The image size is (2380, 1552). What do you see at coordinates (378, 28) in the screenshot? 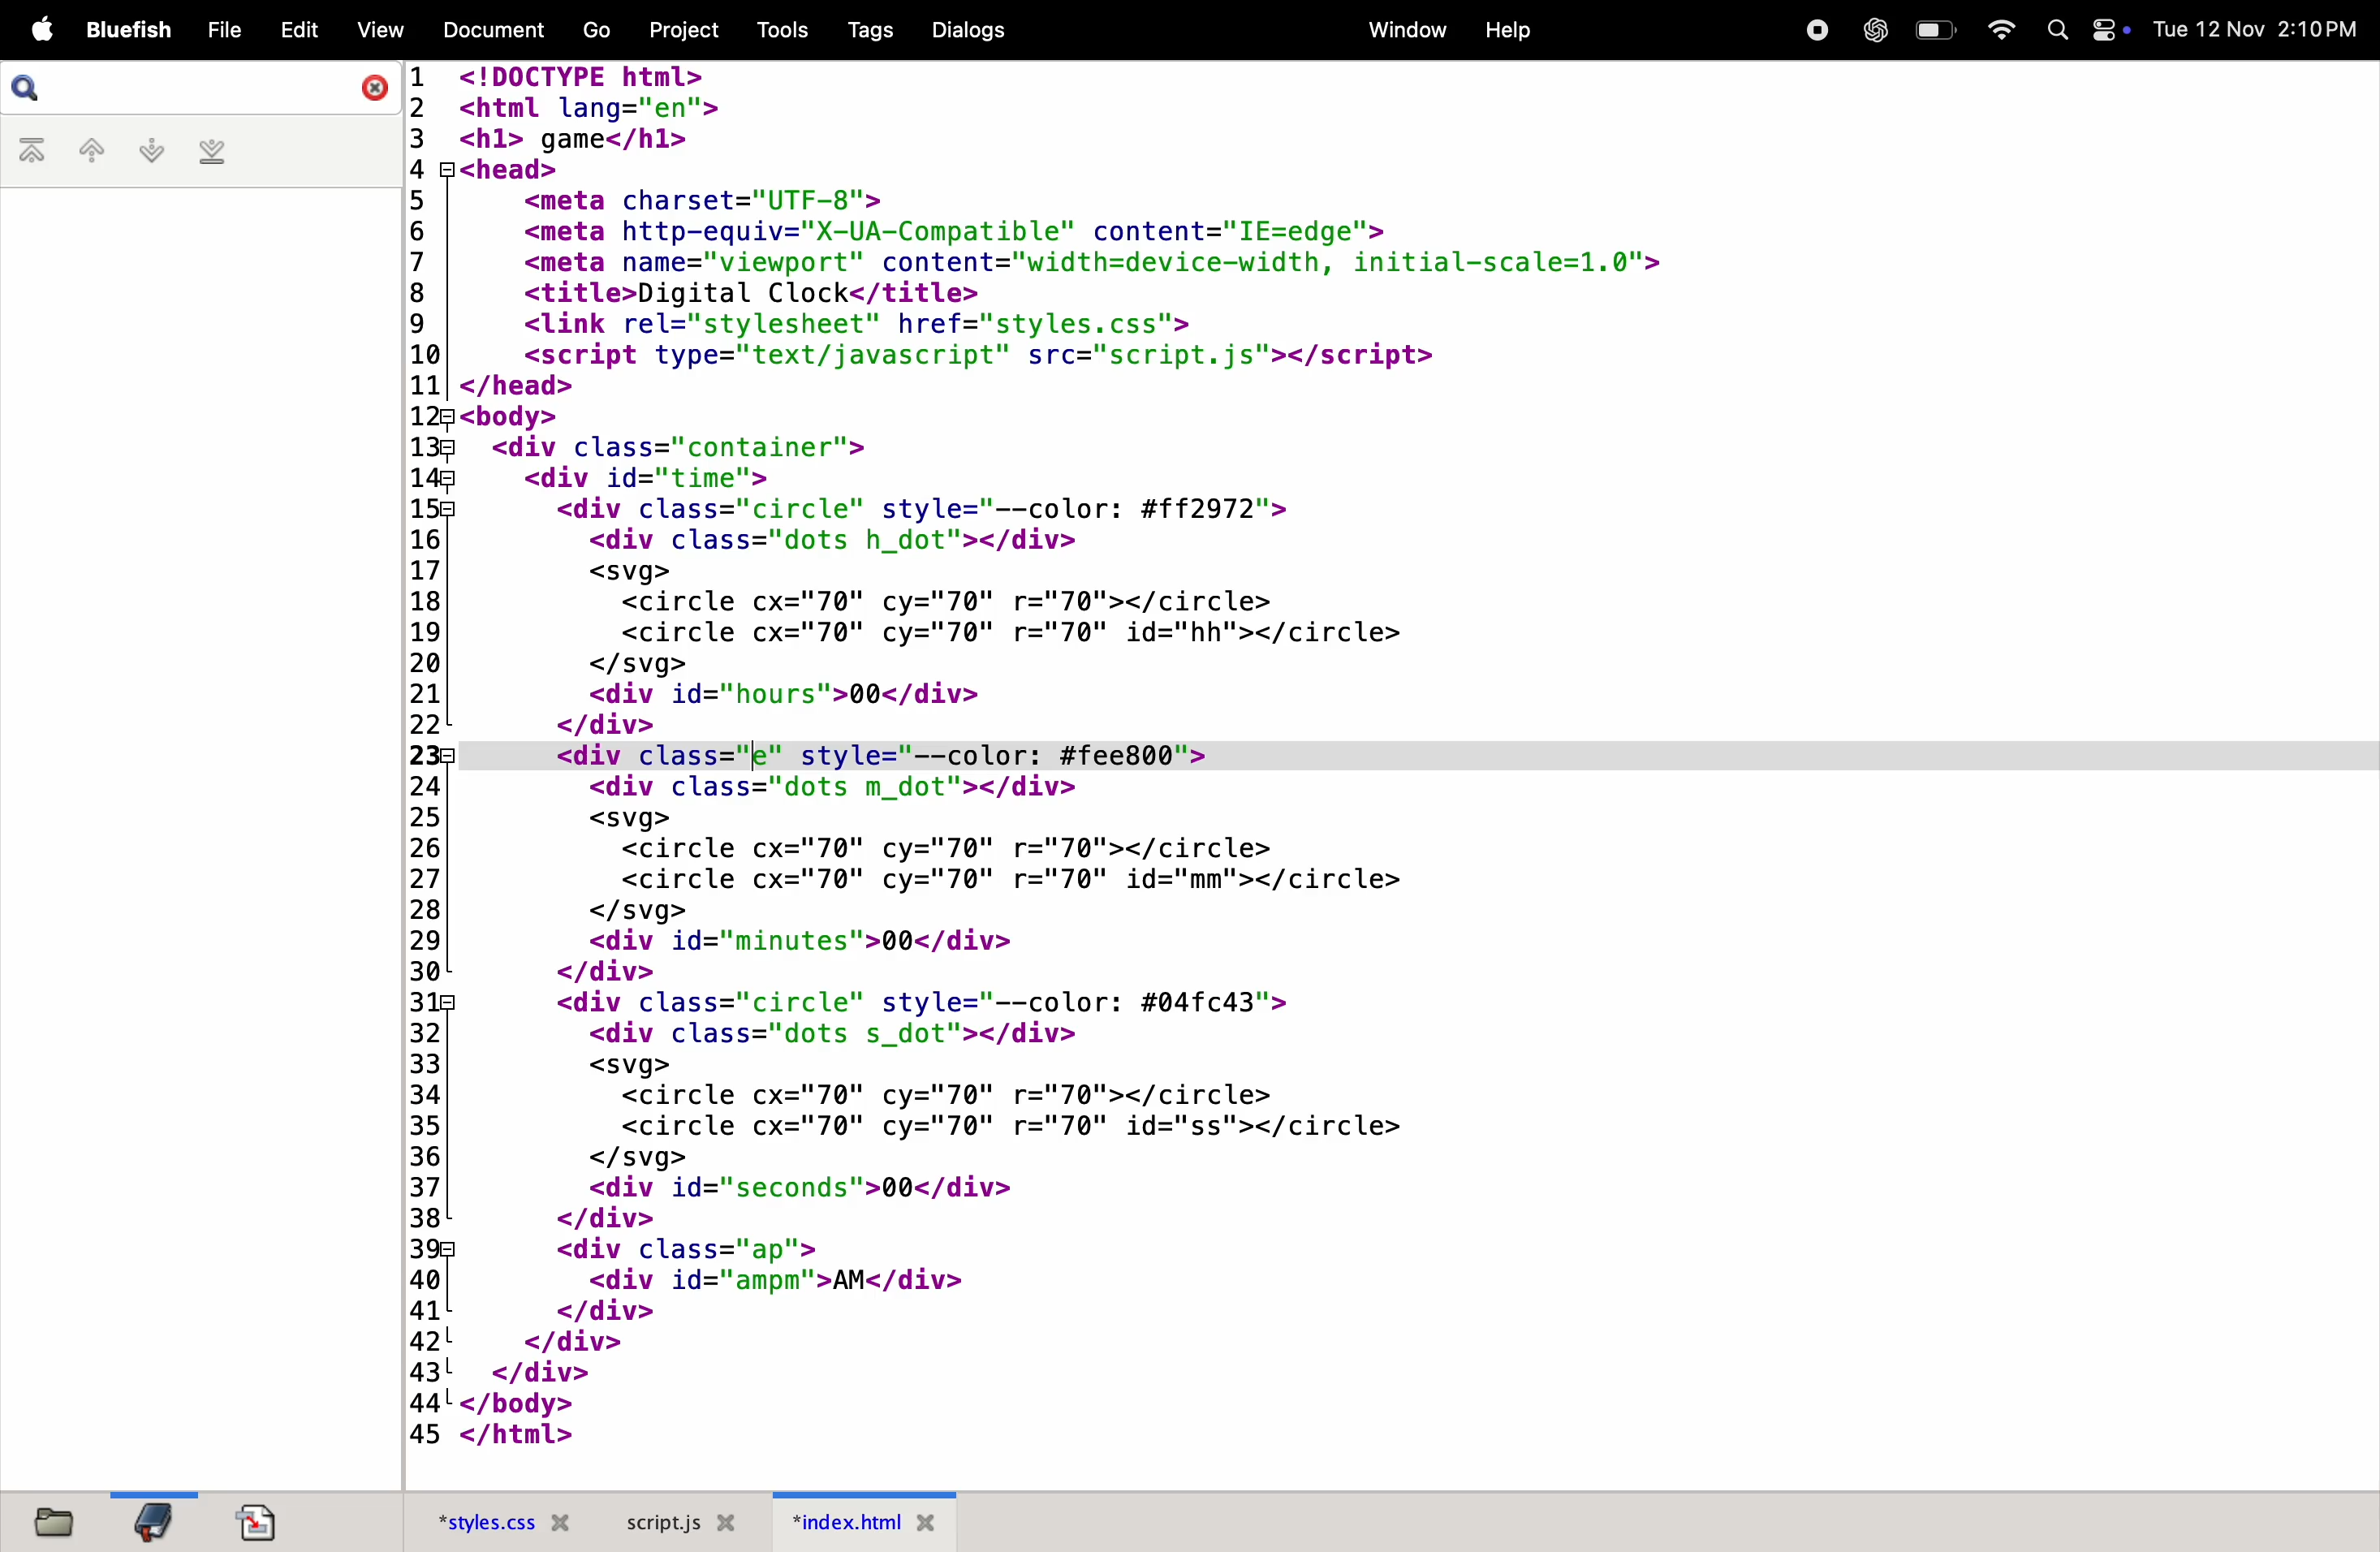
I see `view` at bounding box center [378, 28].